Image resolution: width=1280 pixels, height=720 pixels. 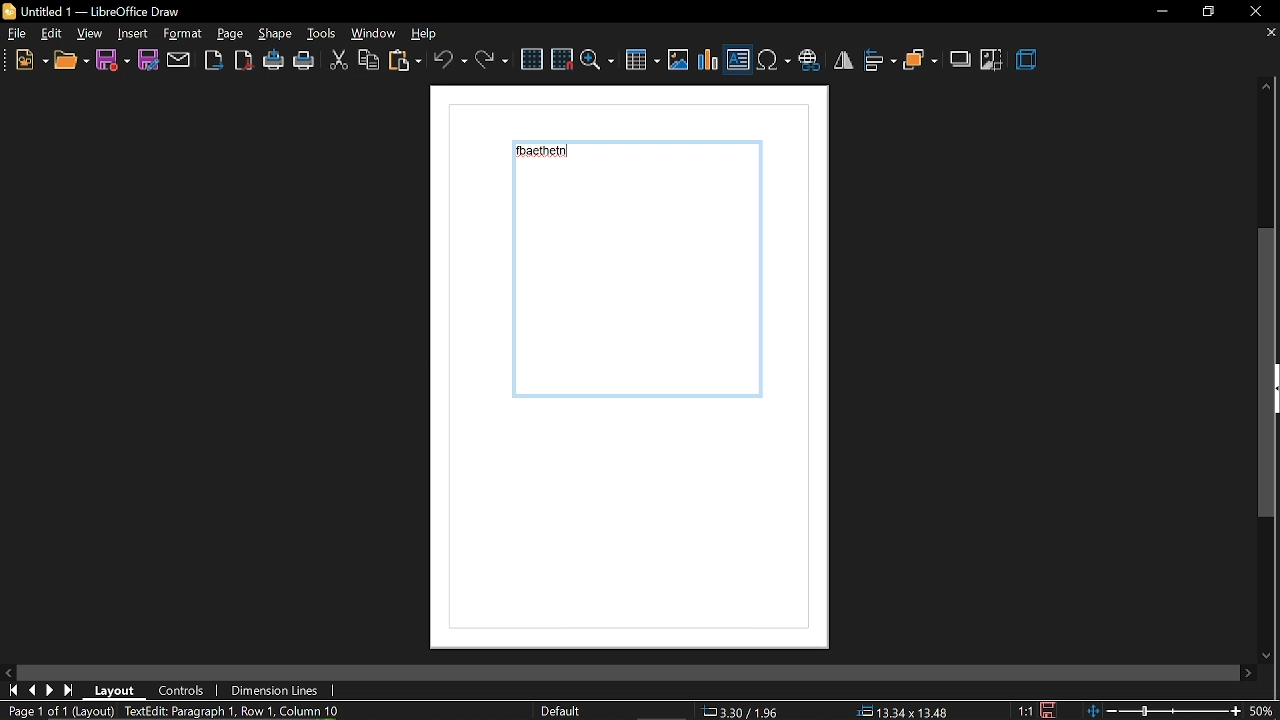 I want to click on File, so click(x=17, y=33).